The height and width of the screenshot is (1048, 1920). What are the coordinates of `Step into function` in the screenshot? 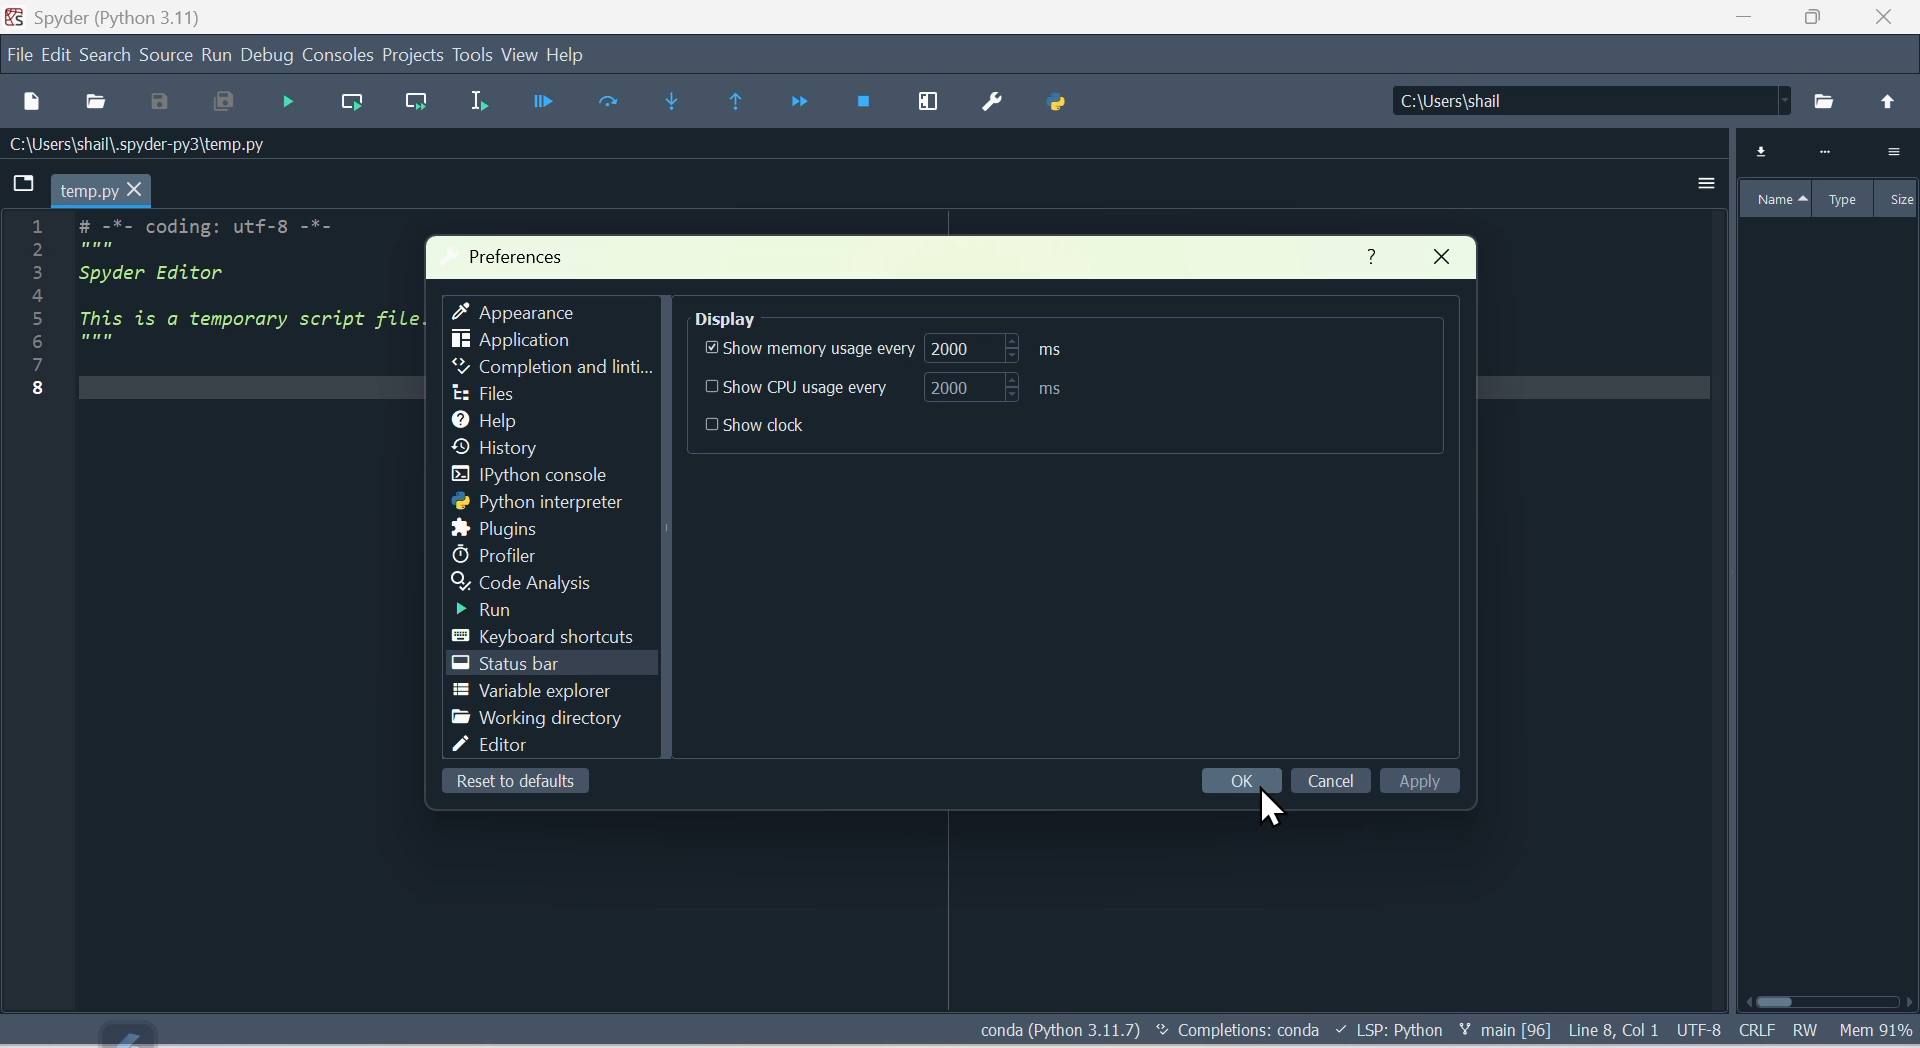 It's located at (667, 97).